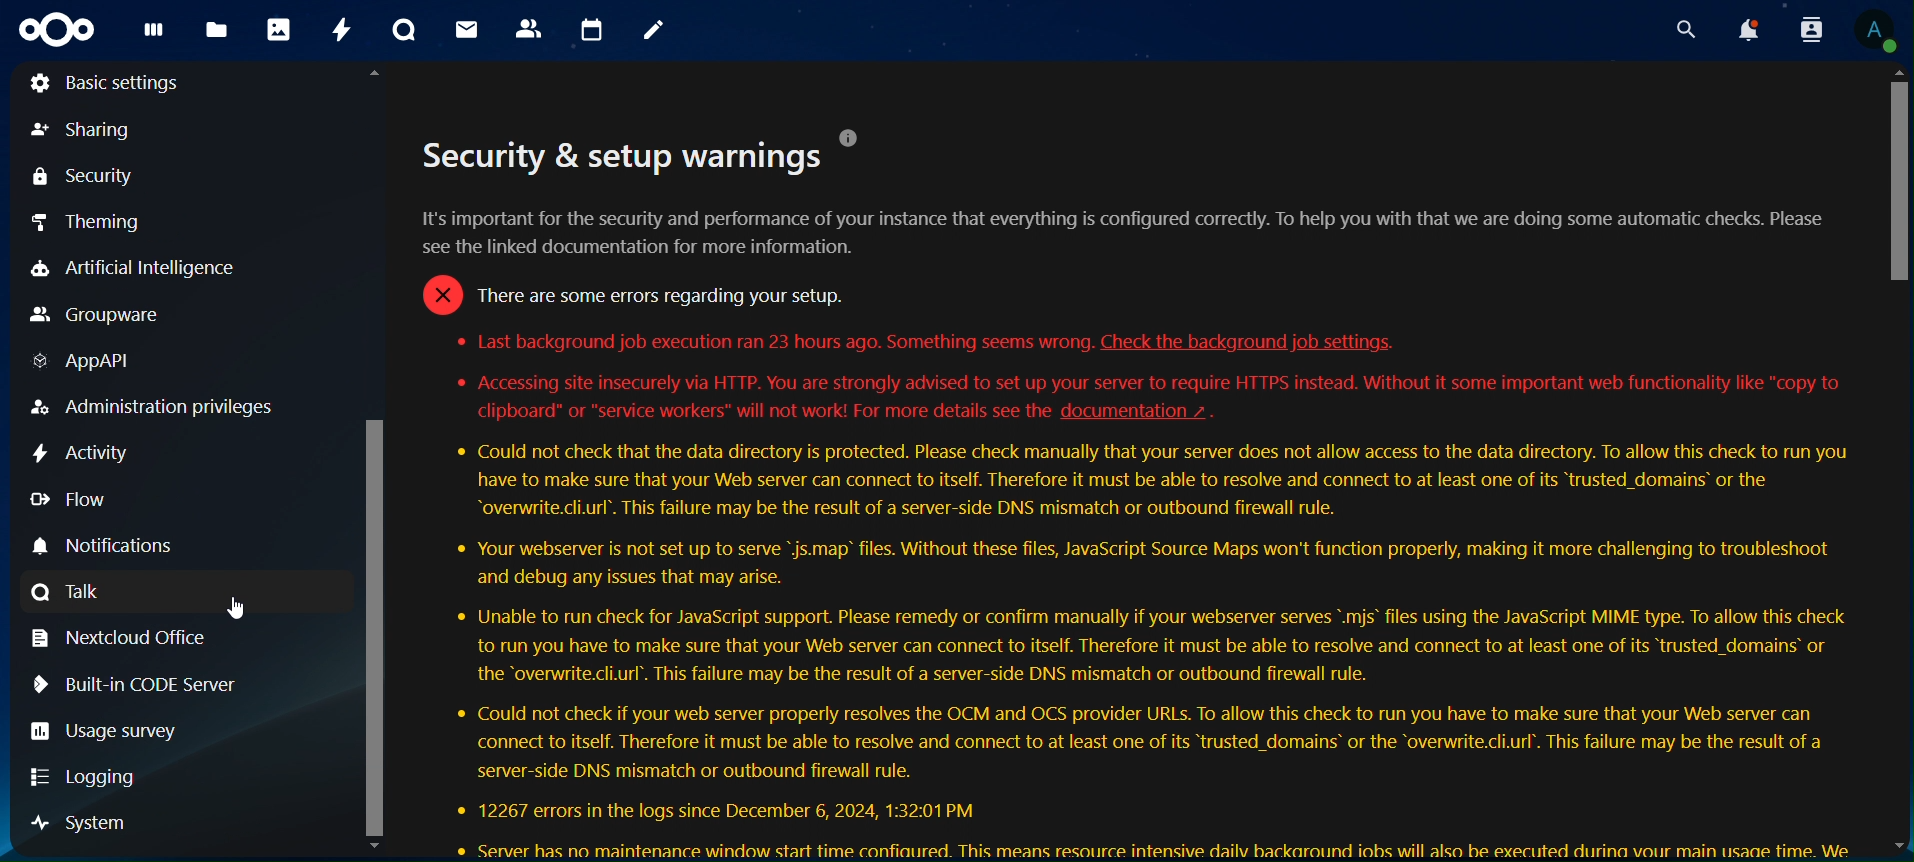  Describe the element at coordinates (1686, 30) in the screenshot. I see `search` at that location.